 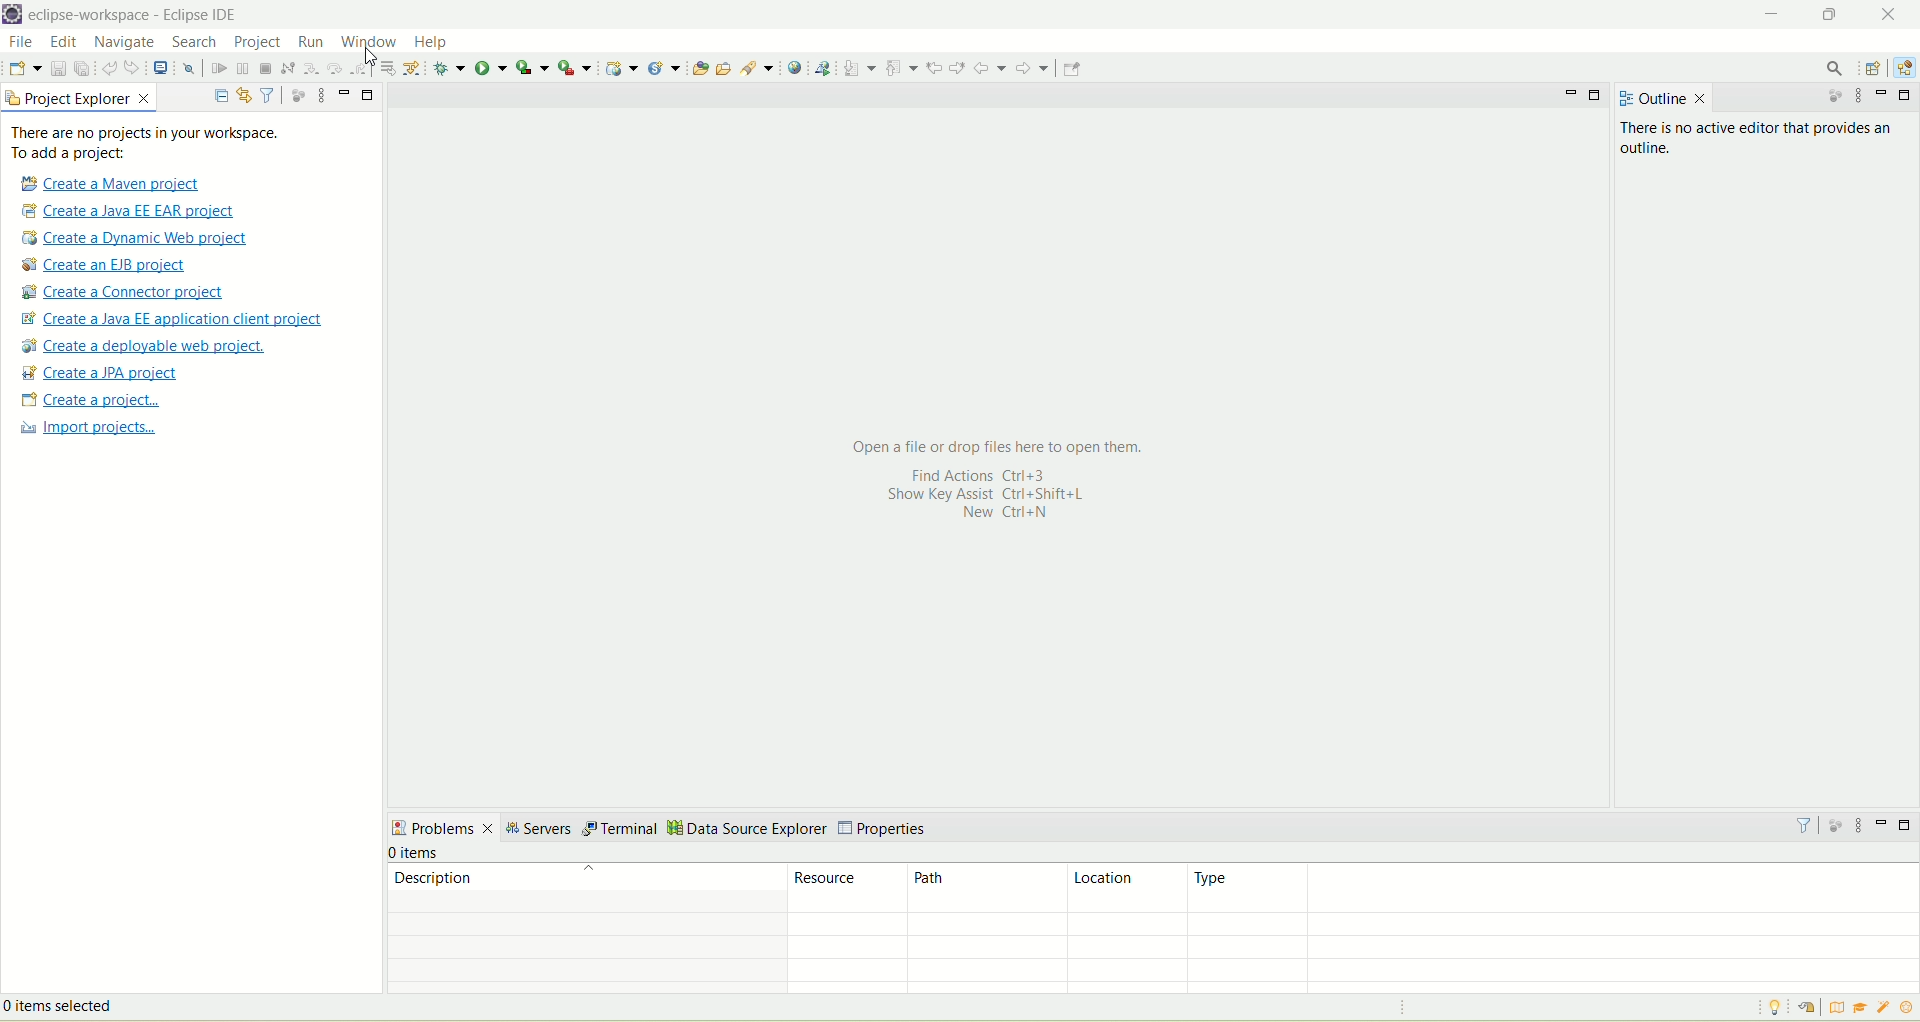 I want to click on items selected, so click(x=89, y=1004).